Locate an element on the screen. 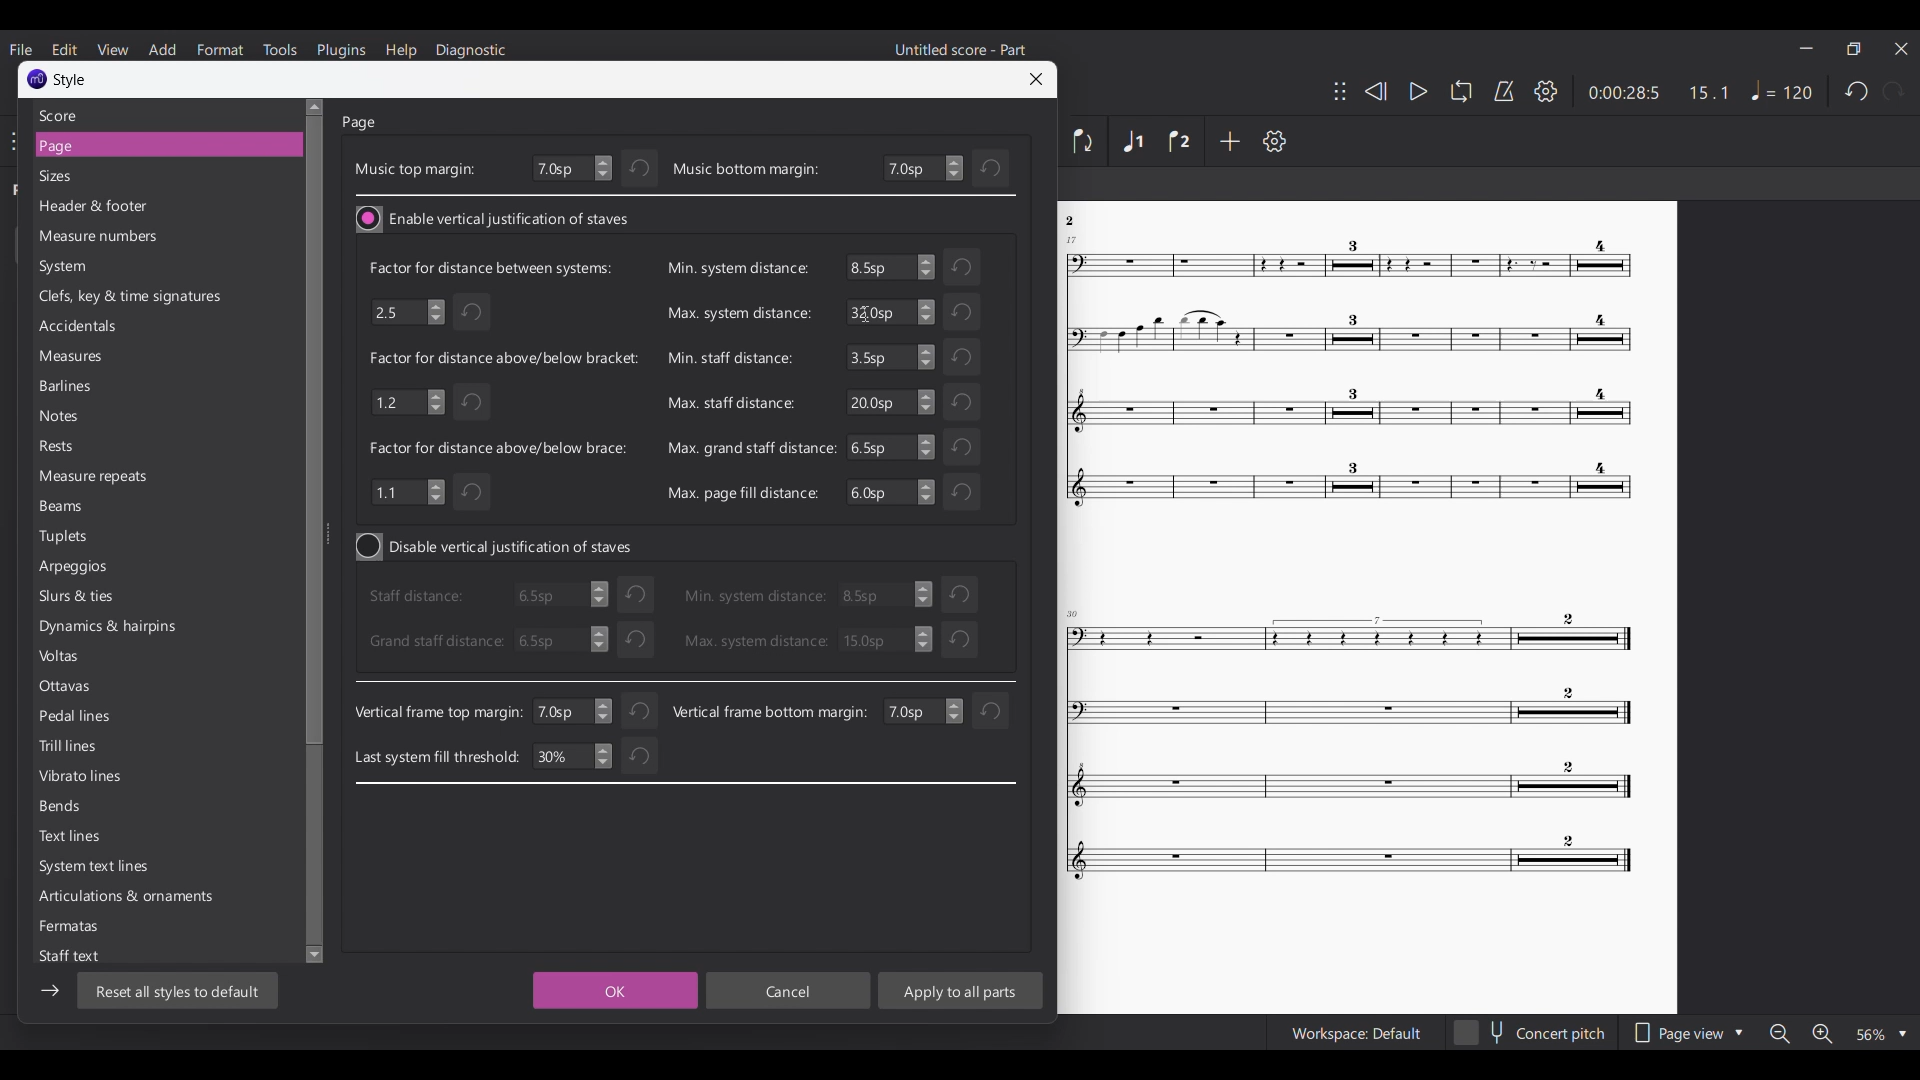 The image size is (1920, 1080). Page view options is located at coordinates (1687, 1033).